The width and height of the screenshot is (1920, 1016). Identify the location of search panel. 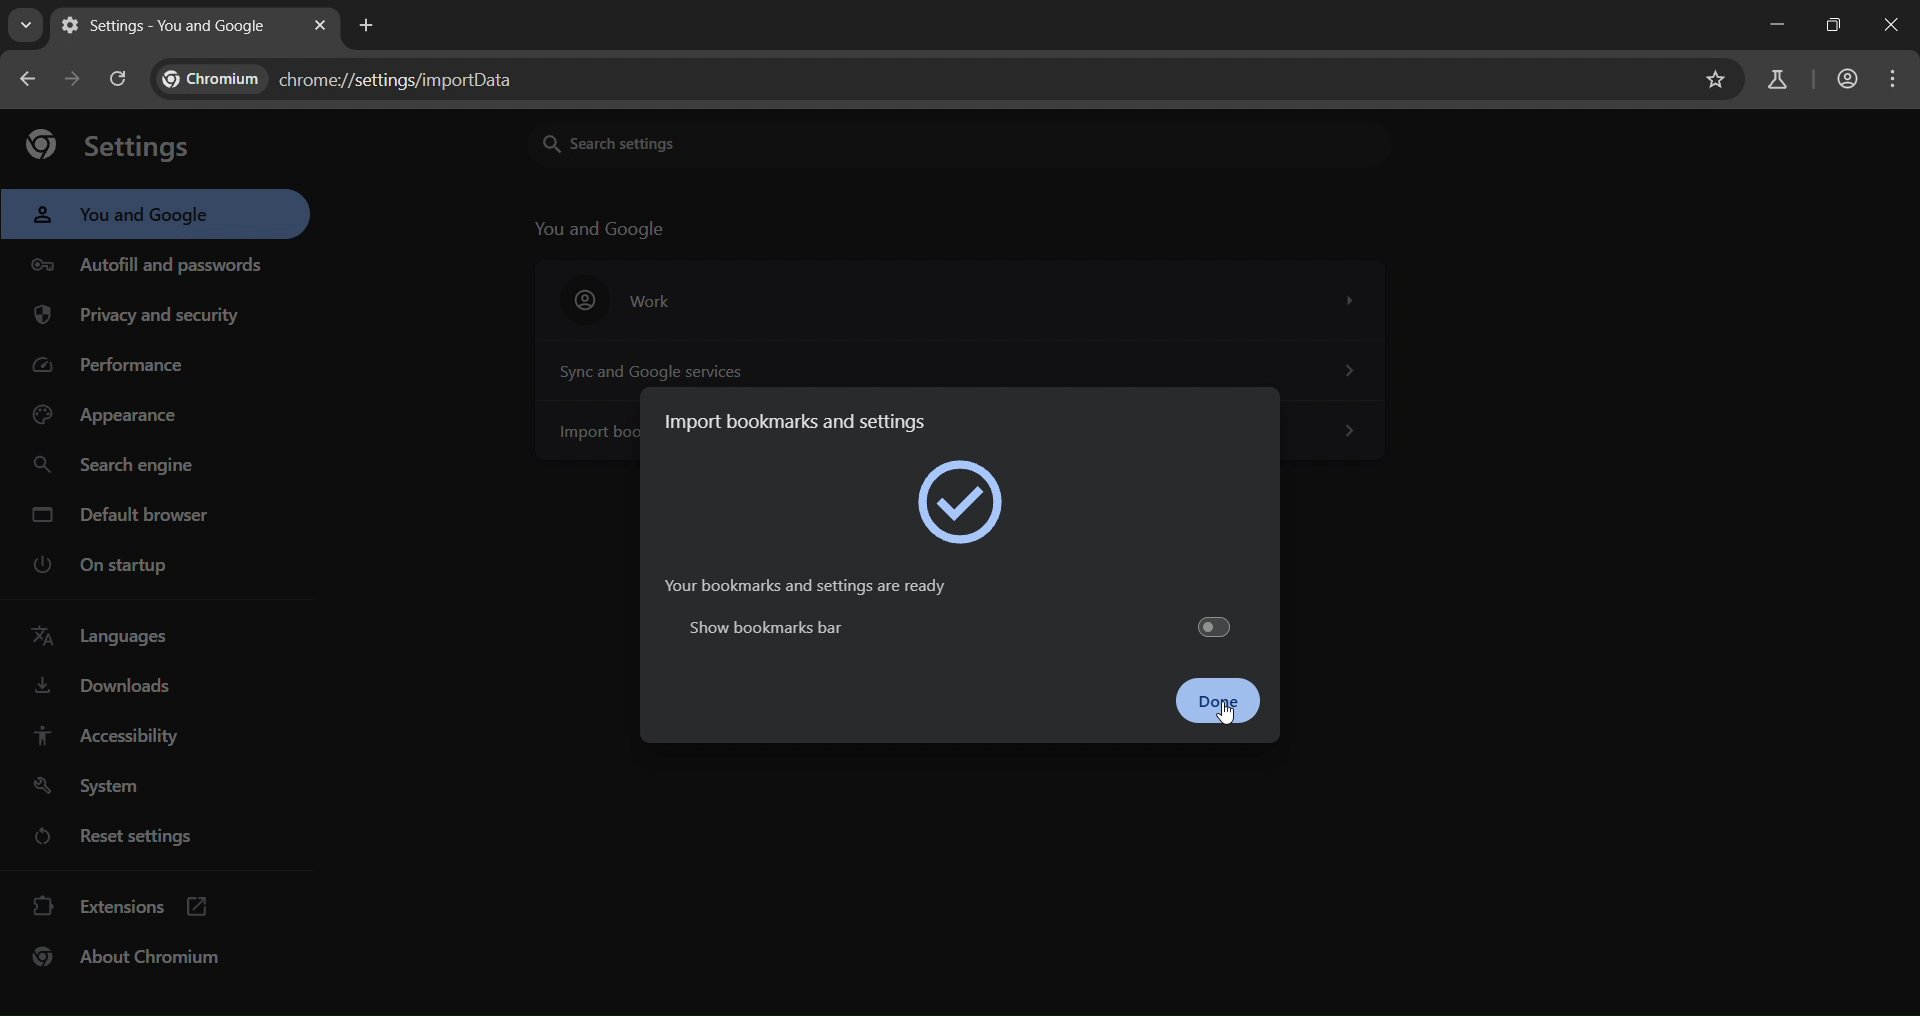
(348, 80).